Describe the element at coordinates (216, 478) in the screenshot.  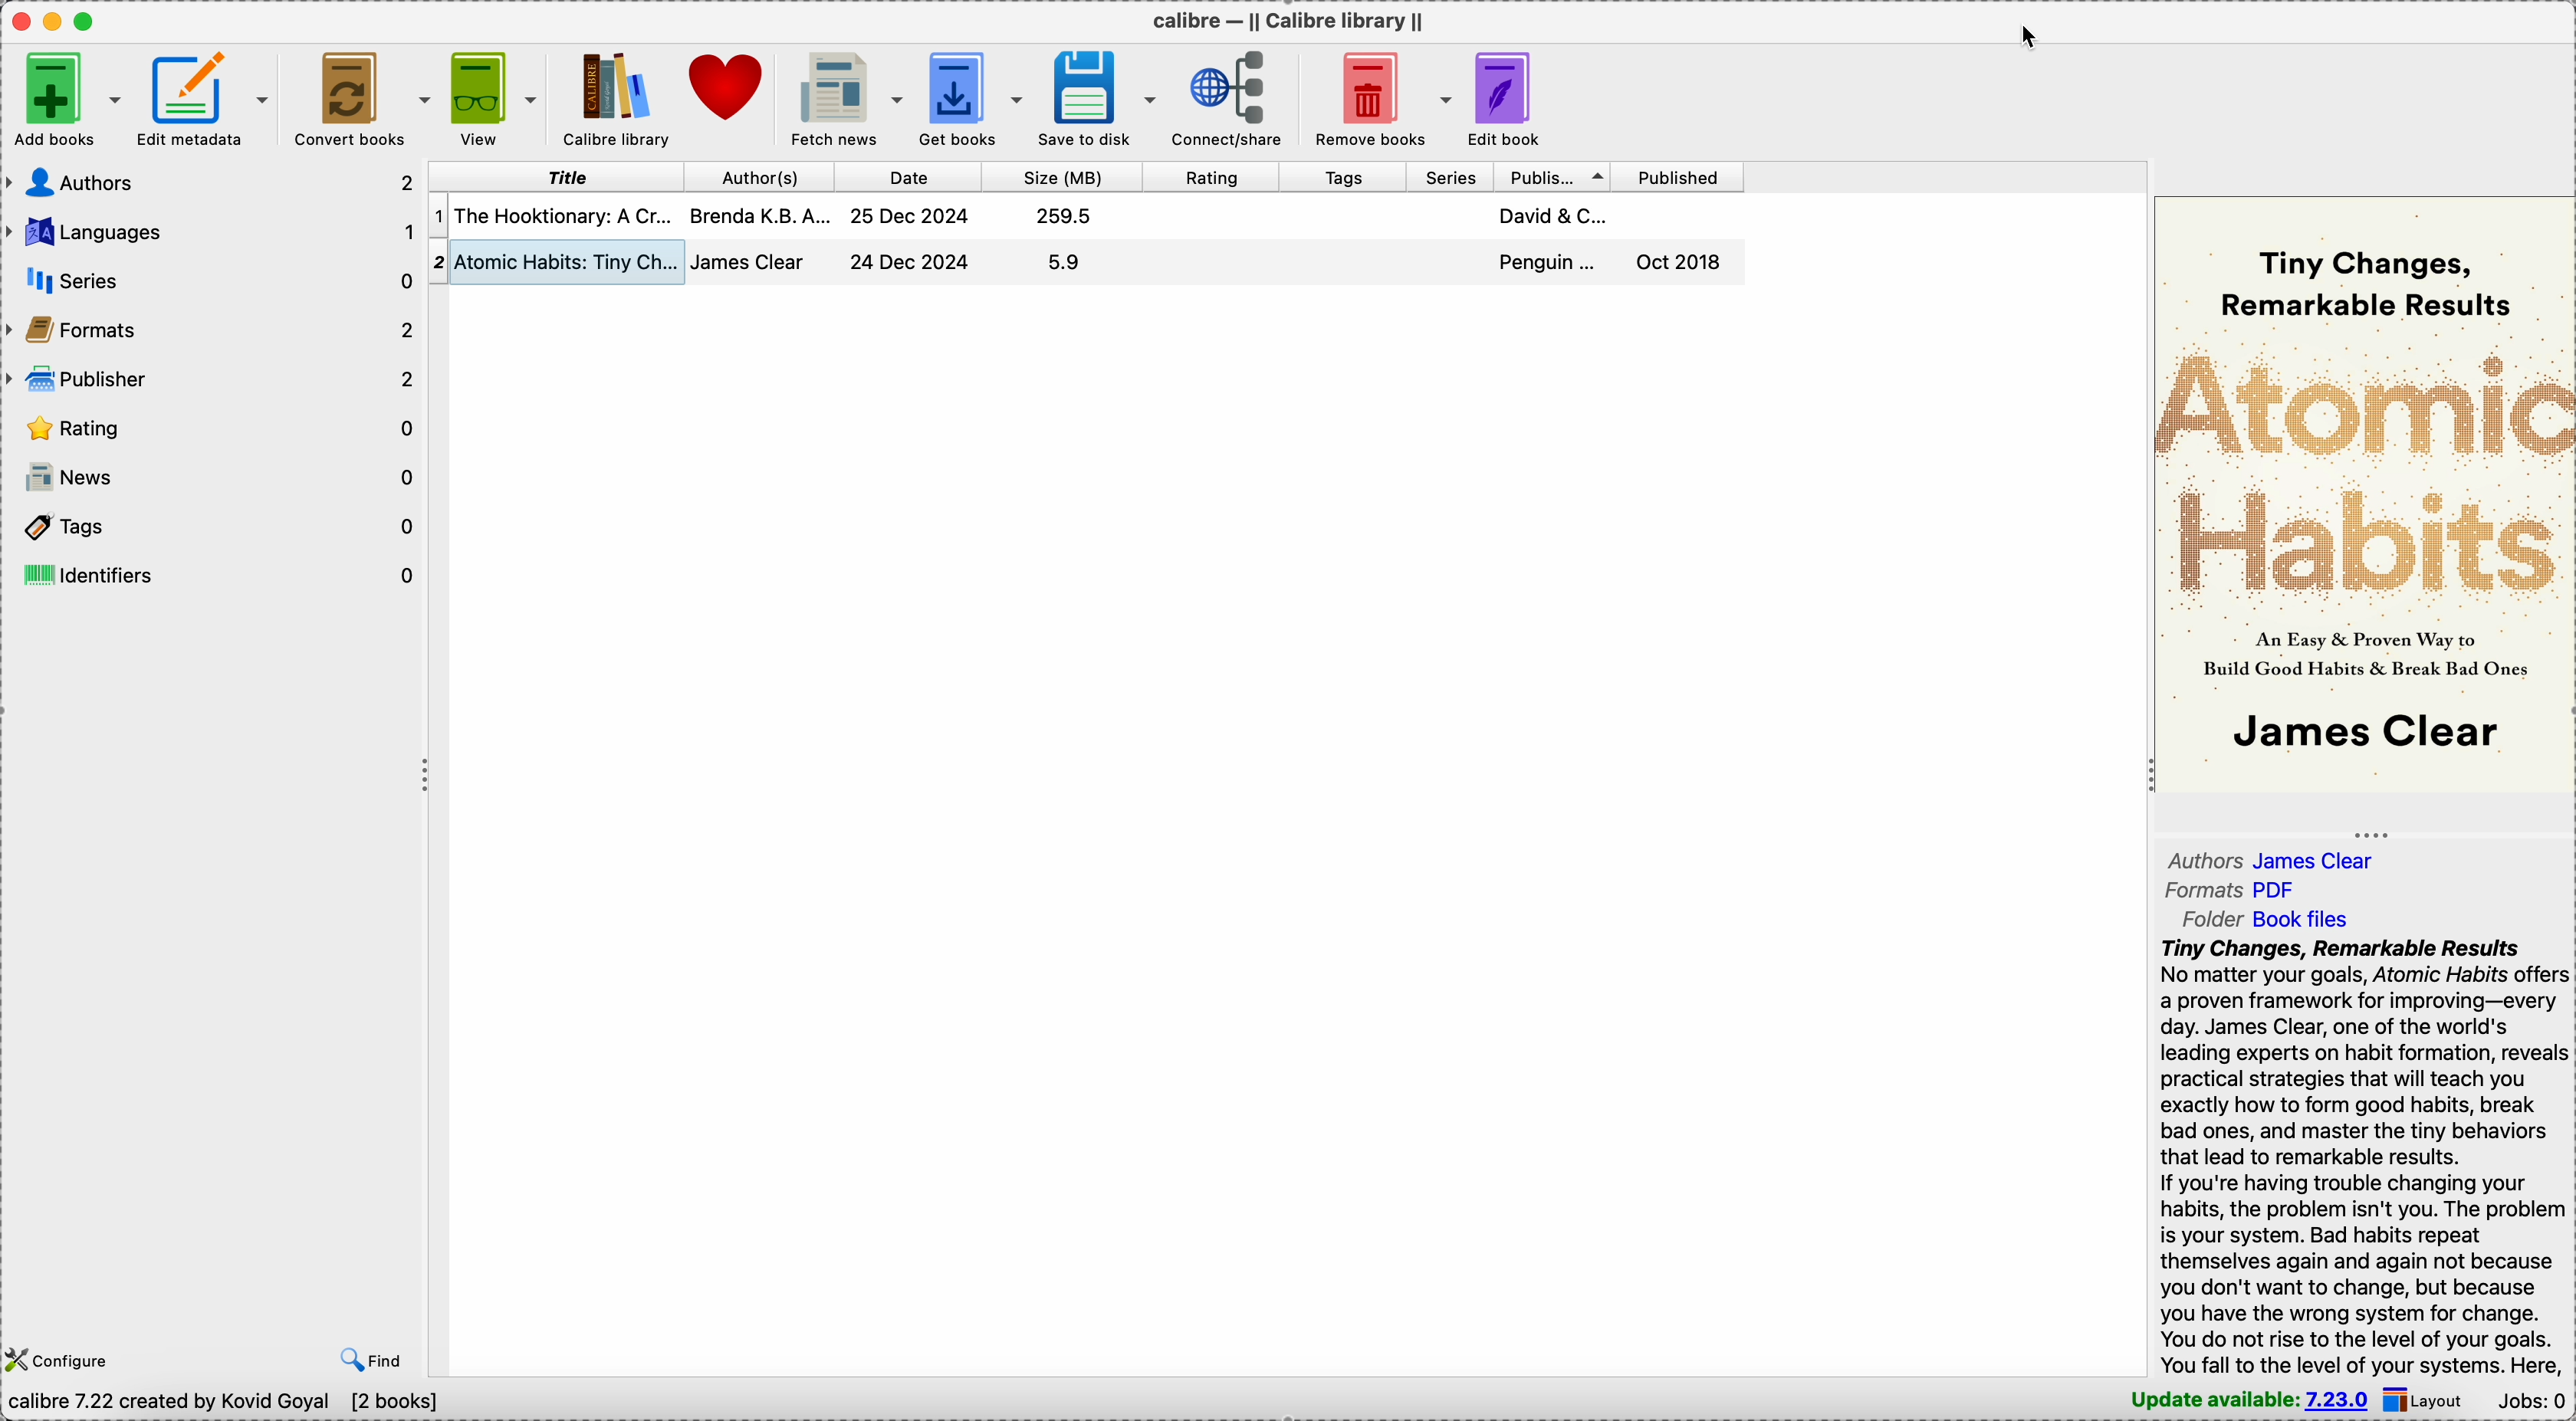
I see `news` at that location.